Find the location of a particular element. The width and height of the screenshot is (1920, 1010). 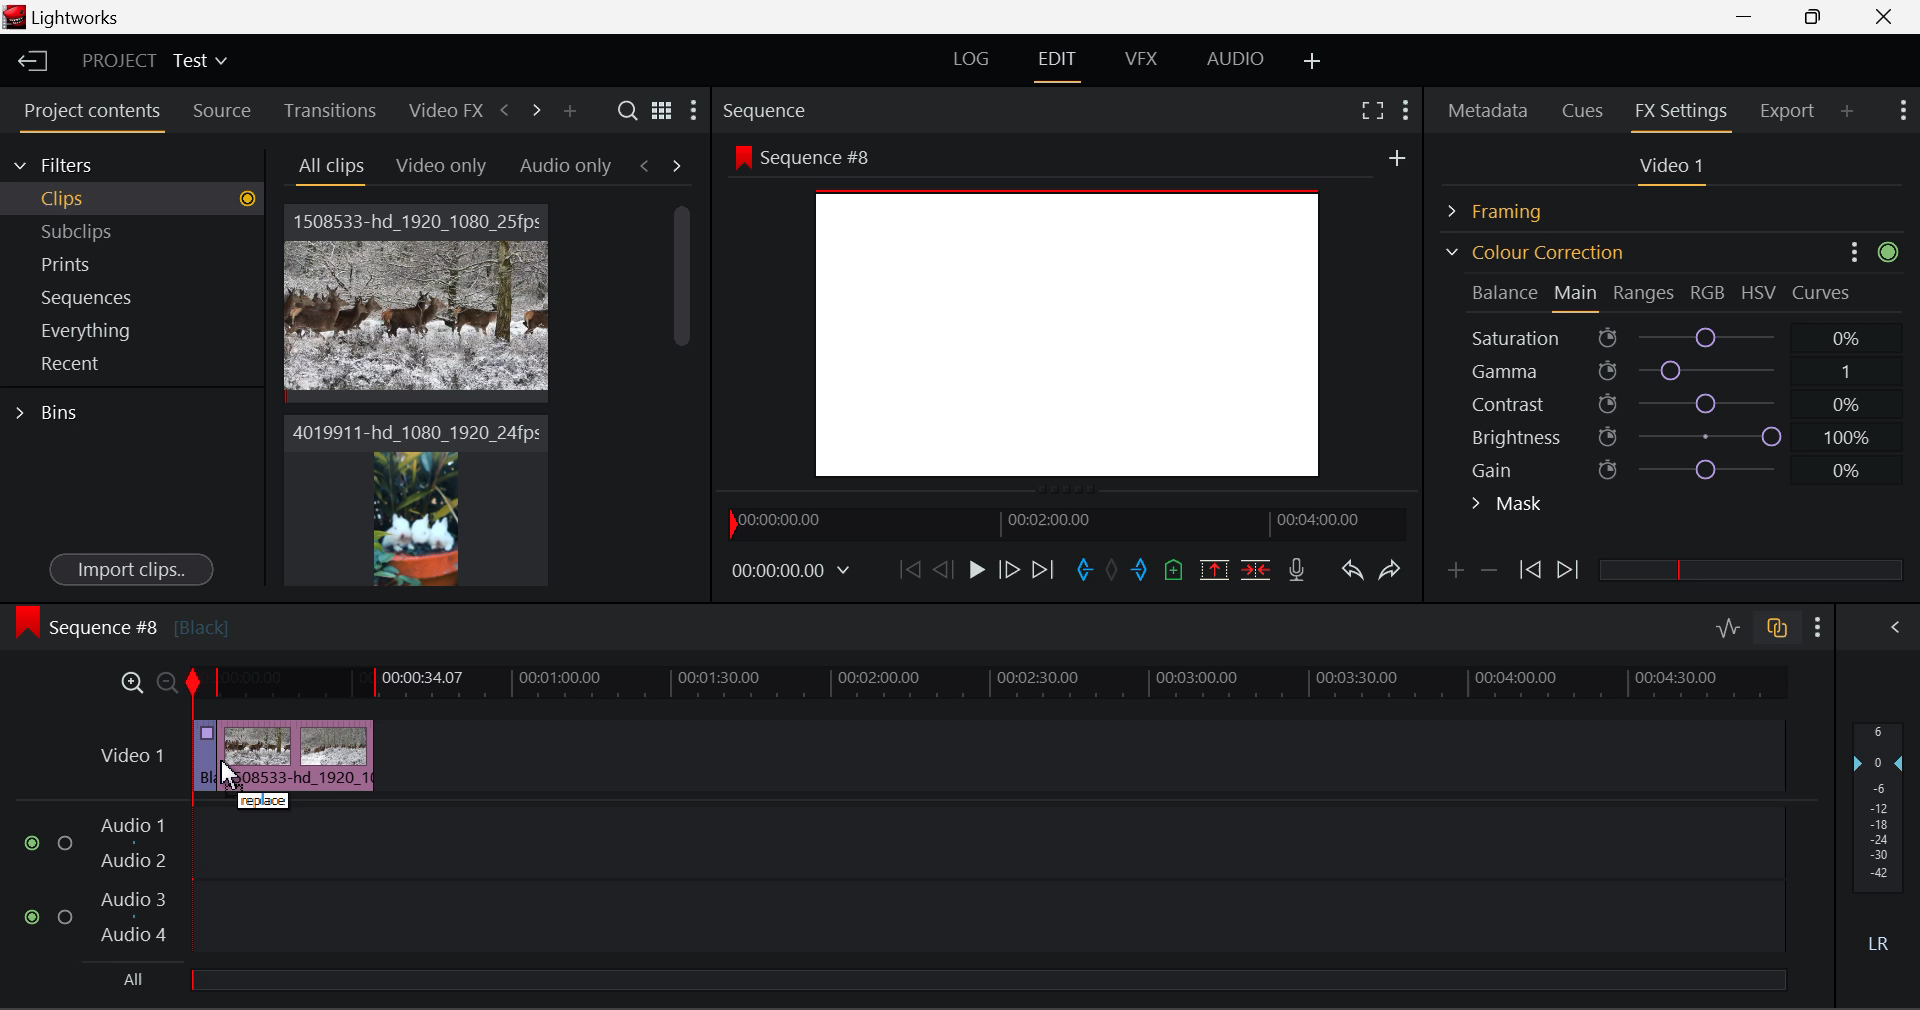

Go Forward is located at coordinates (1009, 569).